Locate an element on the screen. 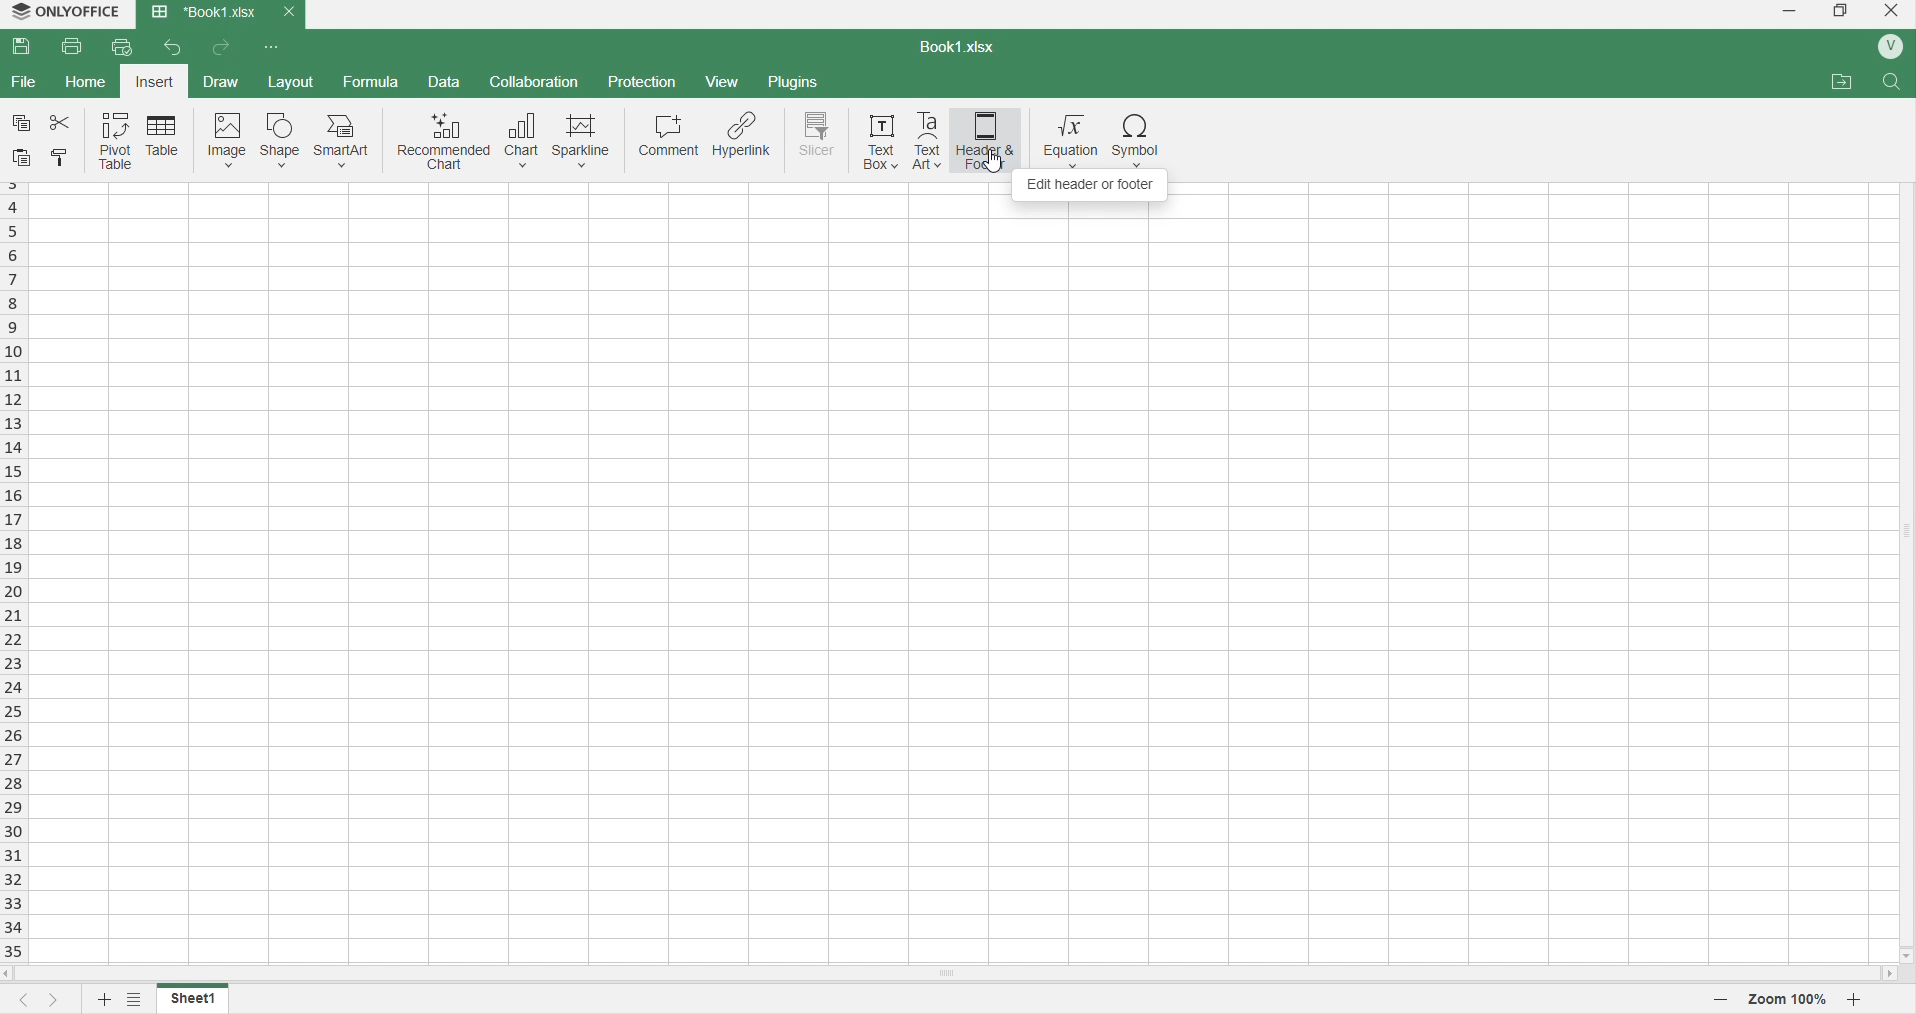 Image resolution: width=1916 pixels, height=1014 pixels. smart art is located at coordinates (341, 141).